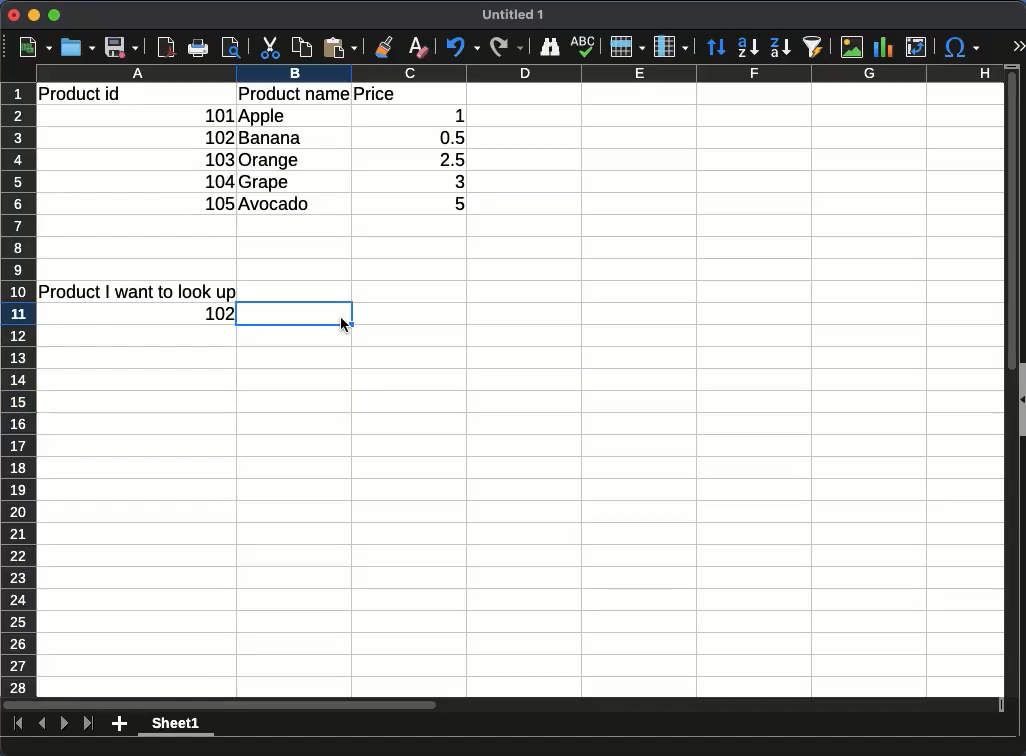 The image size is (1026, 756). What do you see at coordinates (64, 724) in the screenshot?
I see `next sheet` at bounding box center [64, 724].